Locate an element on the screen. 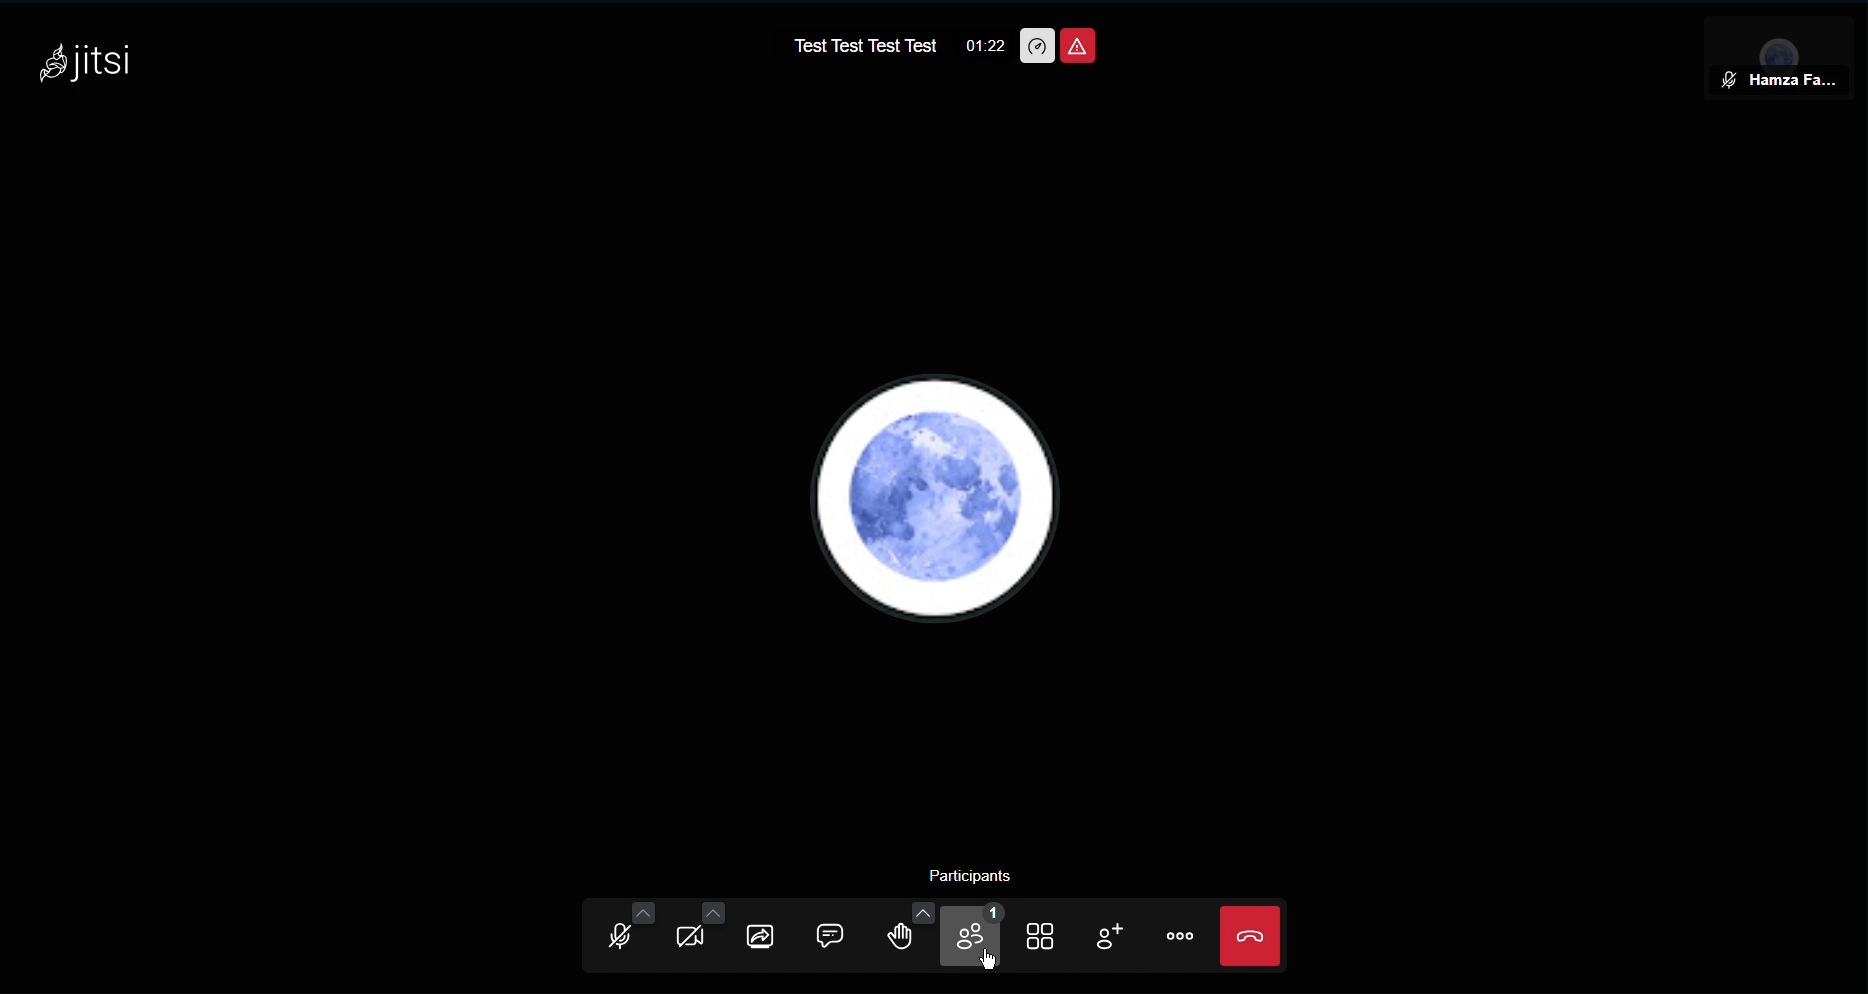  Account PFP is located at coordinates (930, 496).